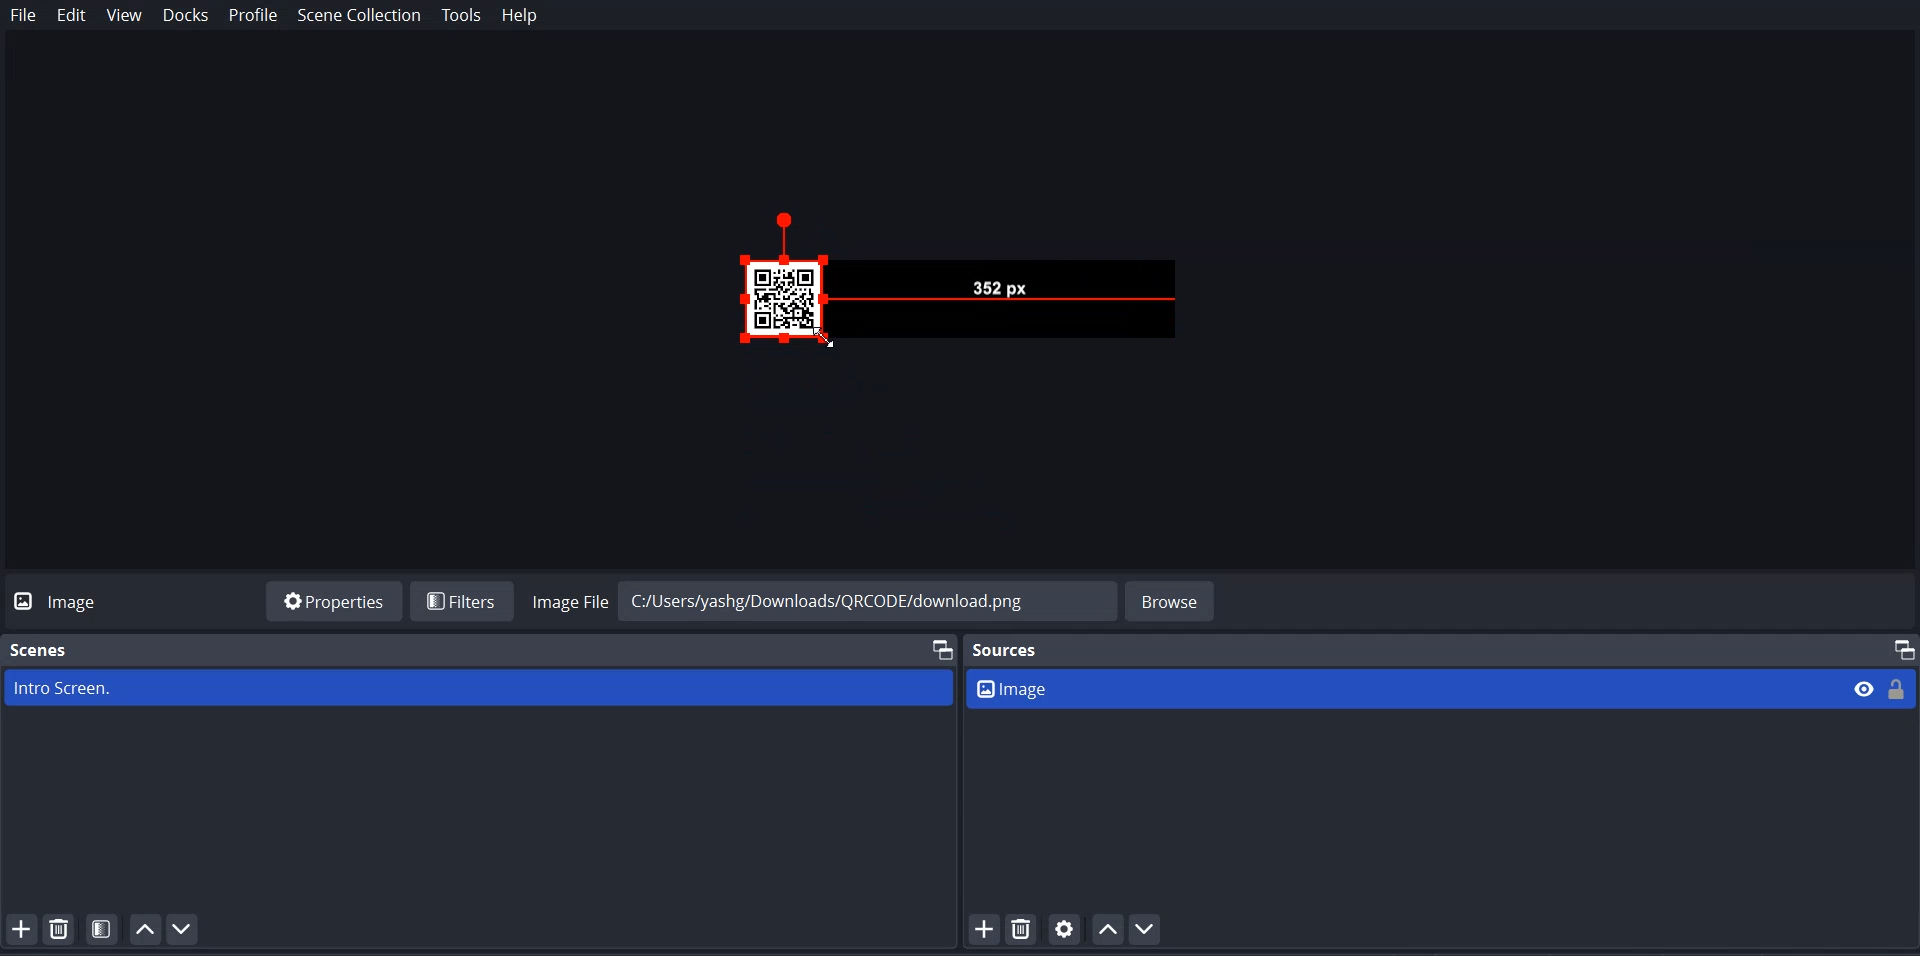 The height and width of the screenshot is (956, 1920). What do you see at coordinates (1022, 929) in the screenshot?
I see `Remove Selected Source` at bounding box center [1022, 929].